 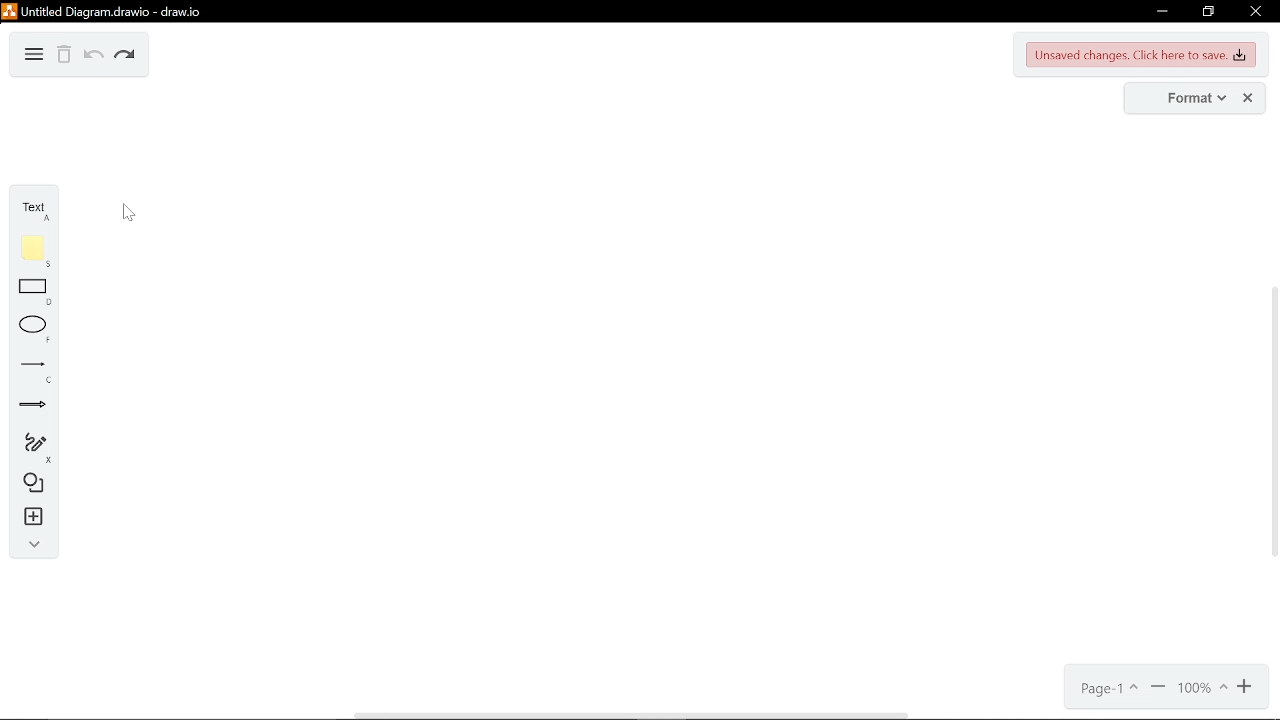 I want to click on unsaved changes. Click here to save, so click(x=1141, y=54).